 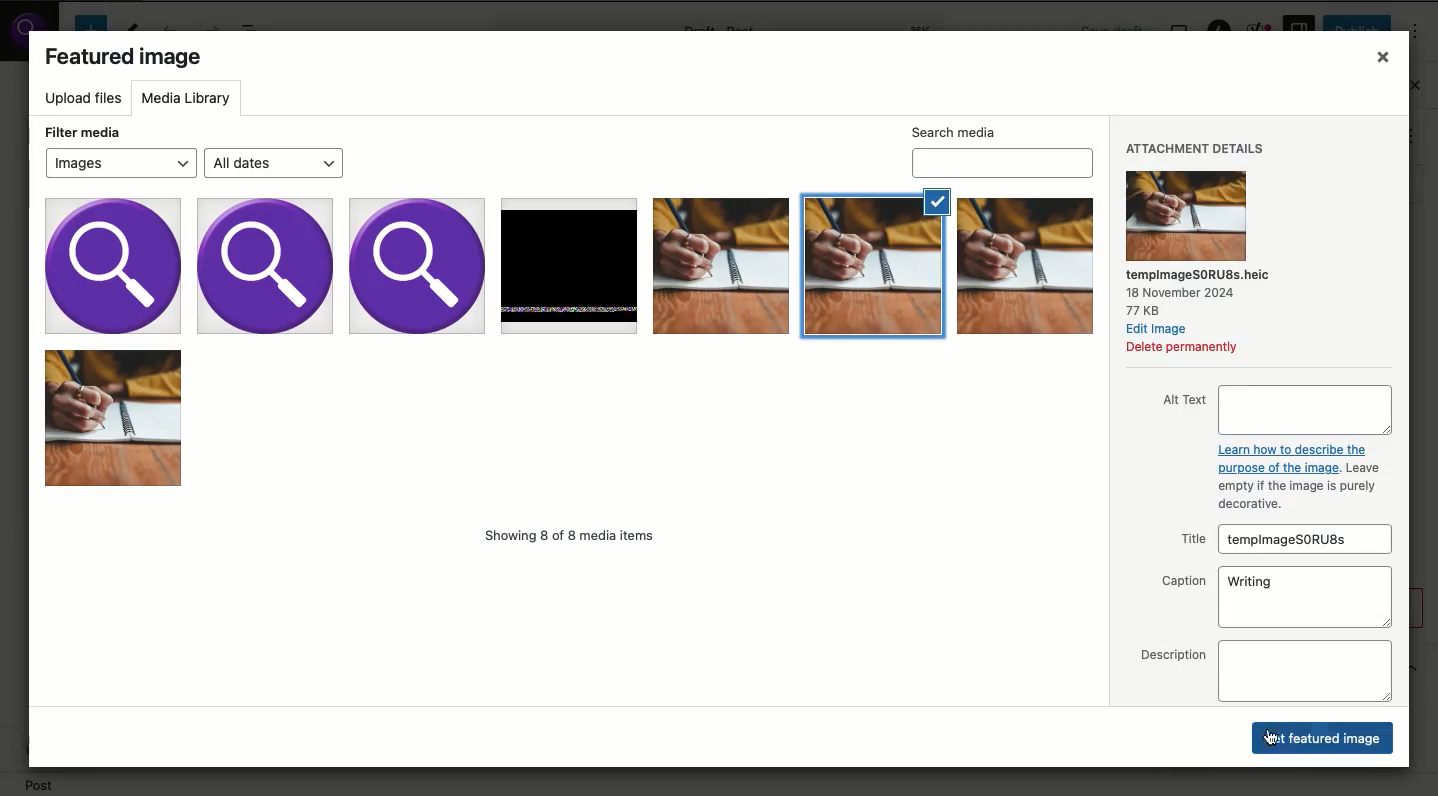 What do you see at coordinates (88, 100) in the screenshot?
I see `Upload files` at bounding box center [88, 100].